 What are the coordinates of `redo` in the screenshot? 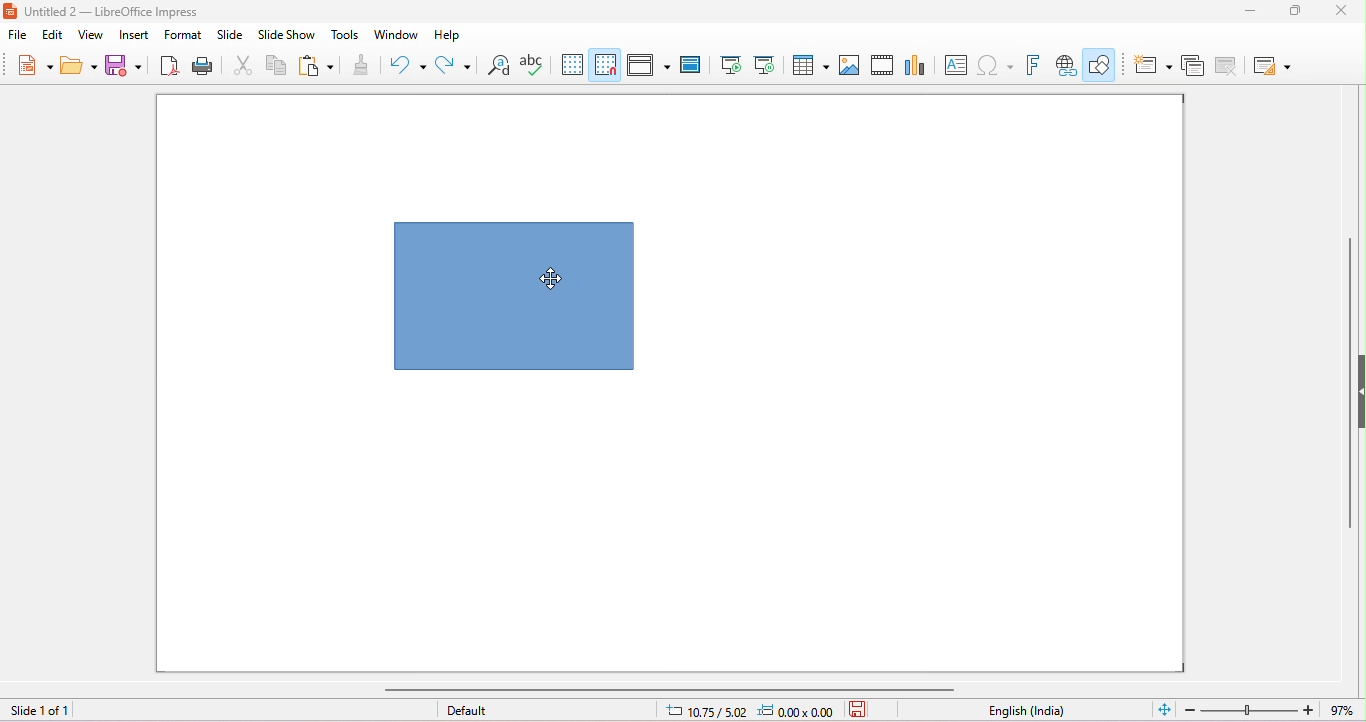 It's located at (456, 67).